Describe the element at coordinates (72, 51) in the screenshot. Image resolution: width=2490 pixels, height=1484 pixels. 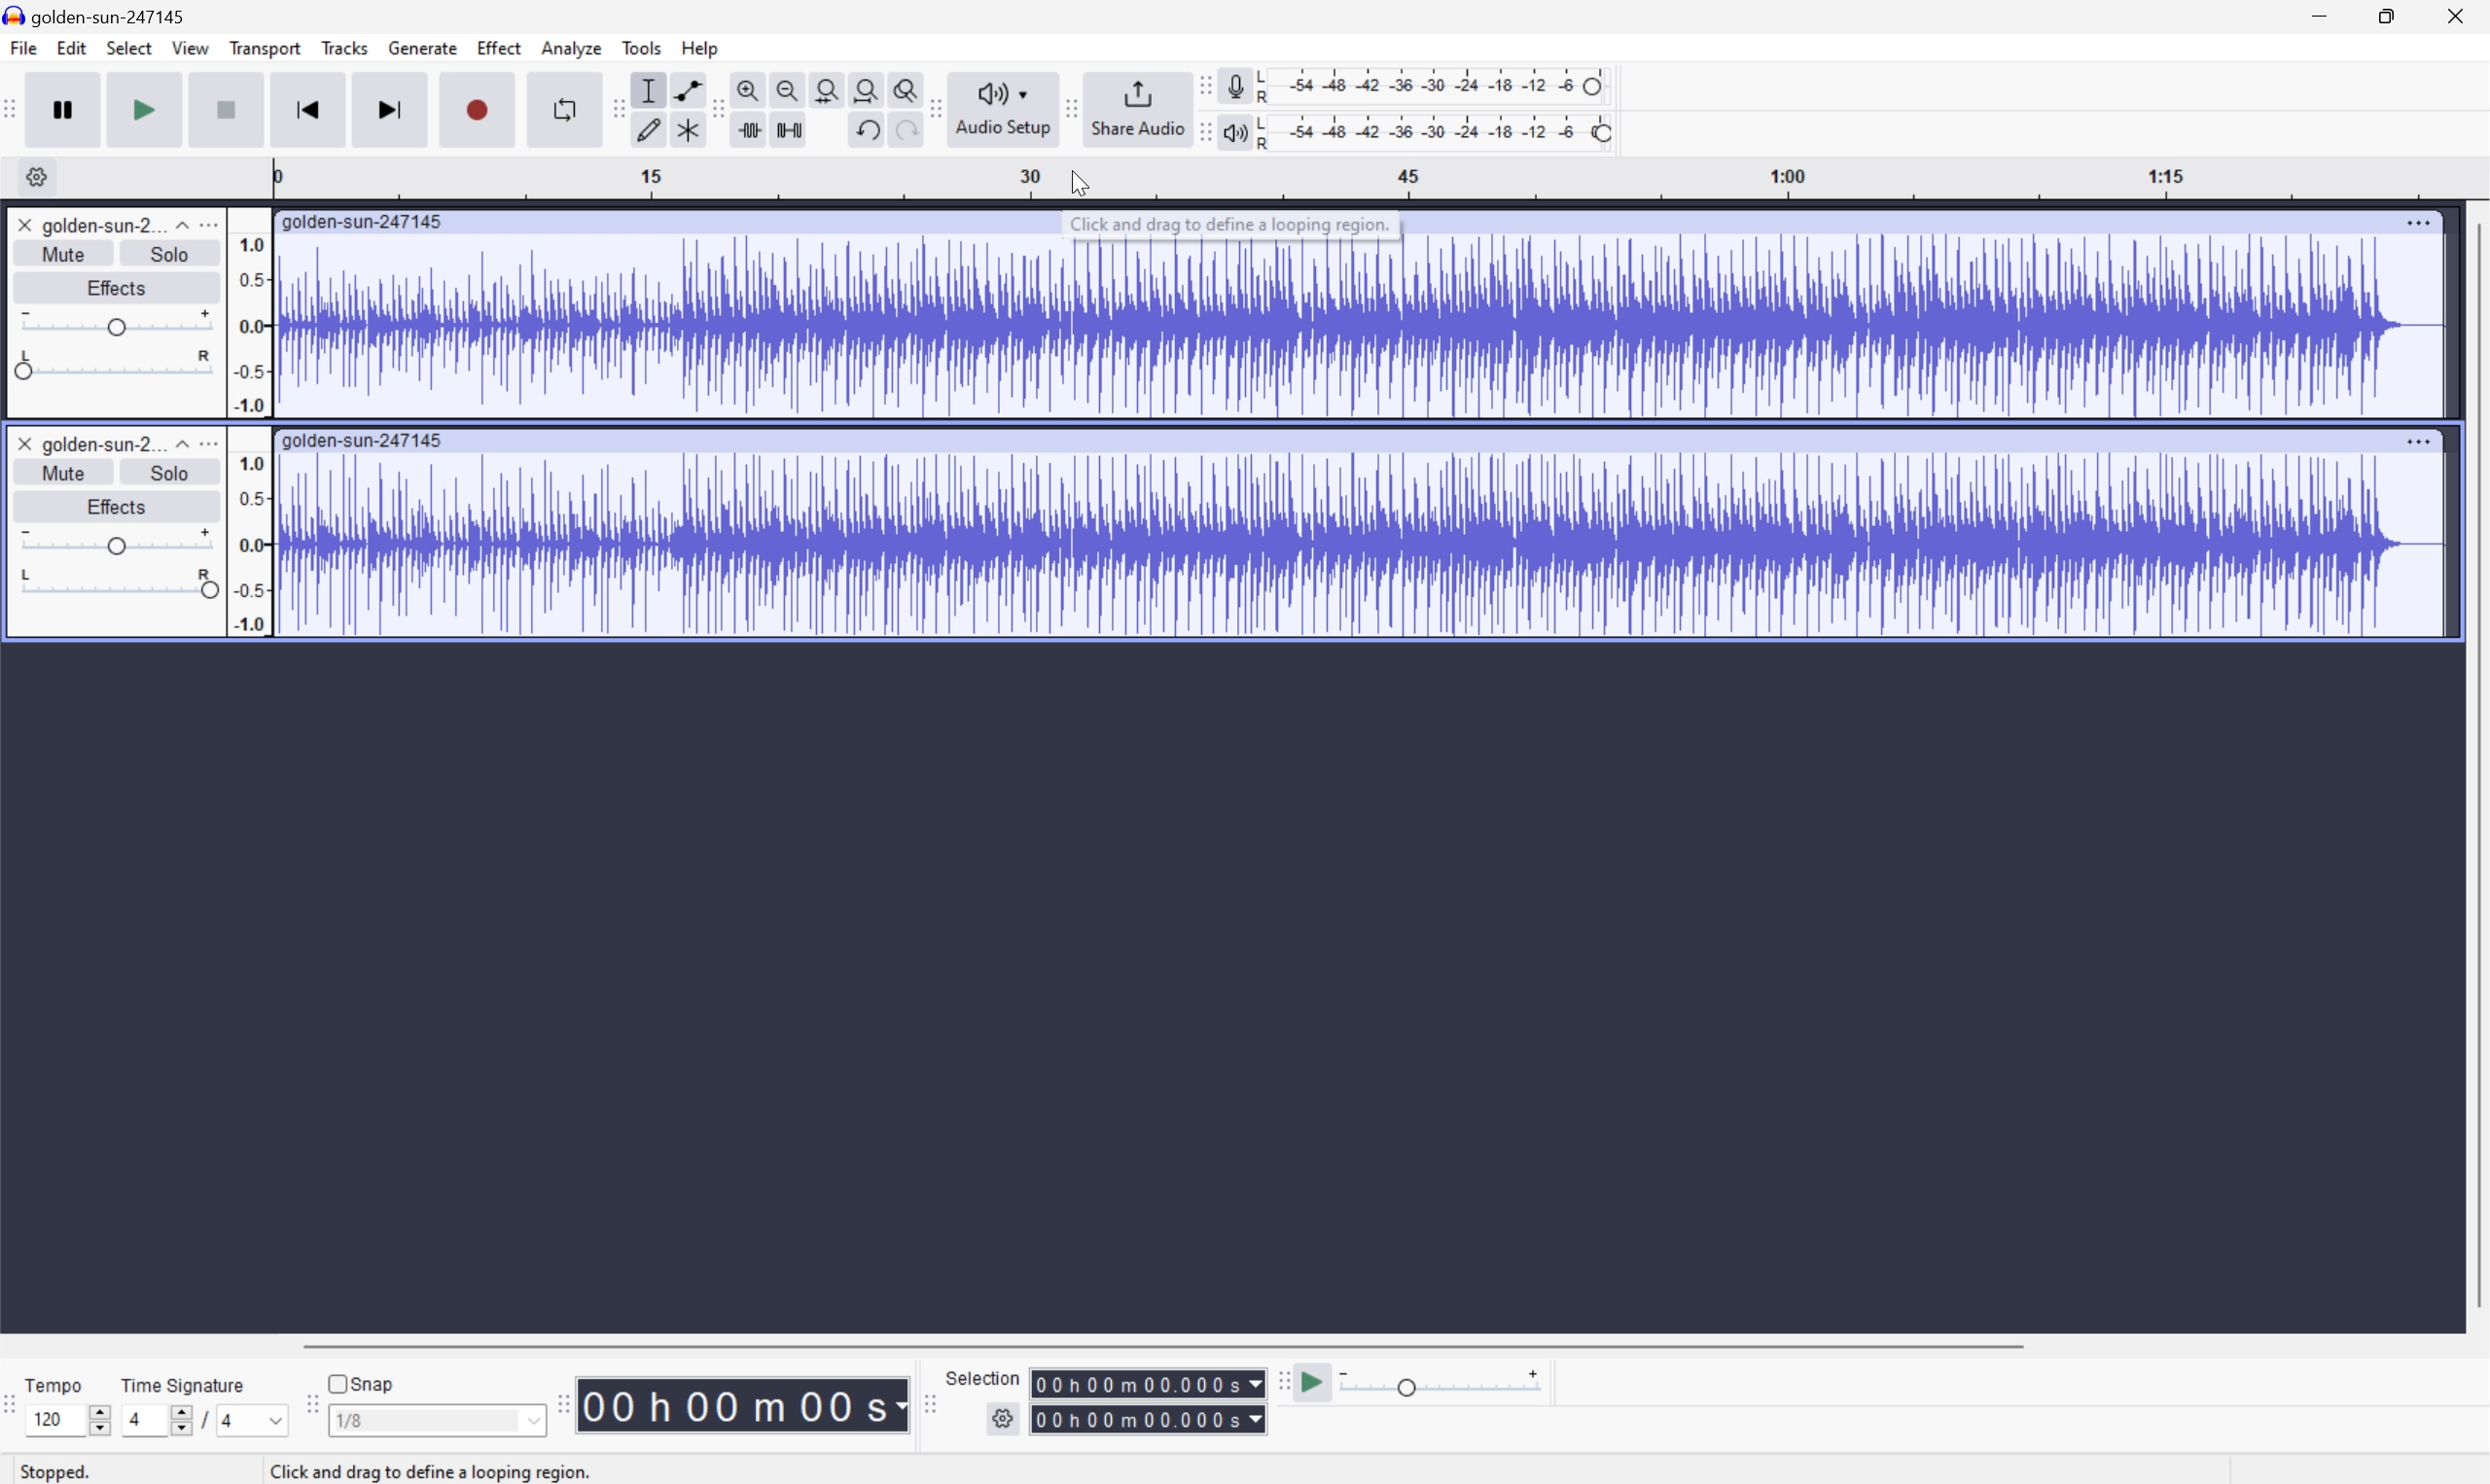
I see `Edit` at that location.